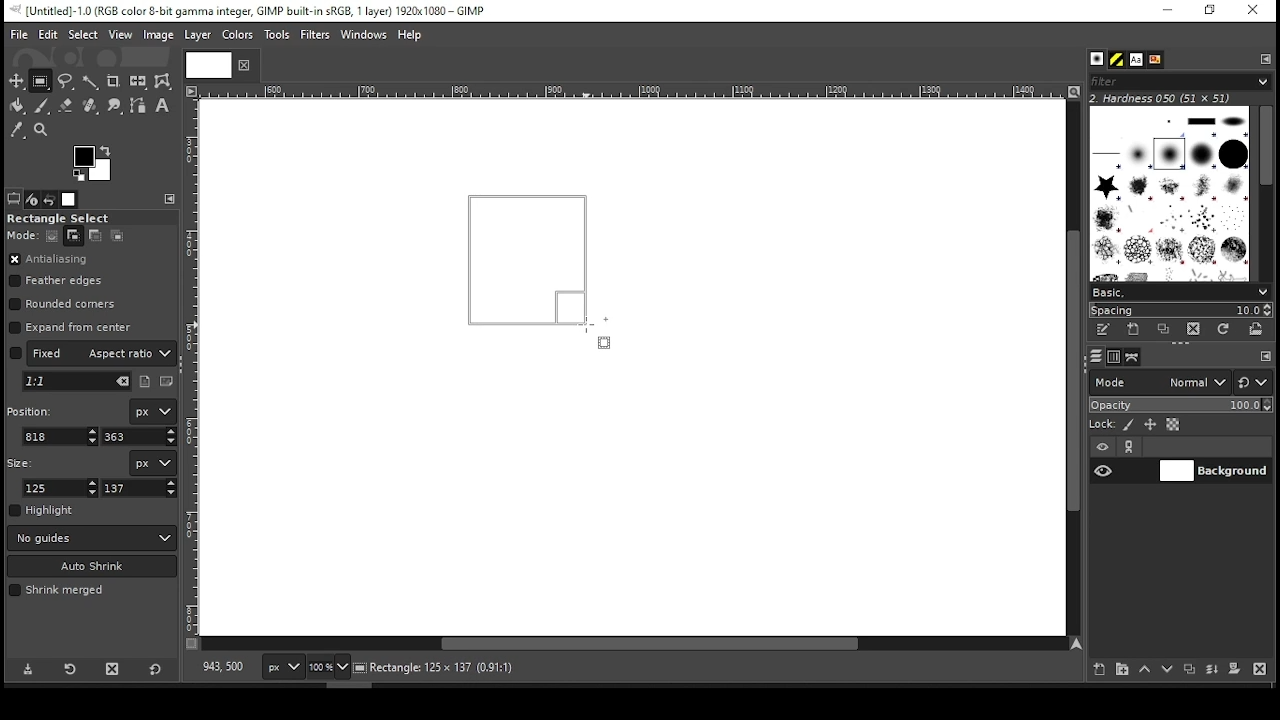 This screenshot has height=720, width=1280. What do you see at coordinates (1095, 667) in the screenshot?
I see `new layer` at bounding box center [1095, 667].